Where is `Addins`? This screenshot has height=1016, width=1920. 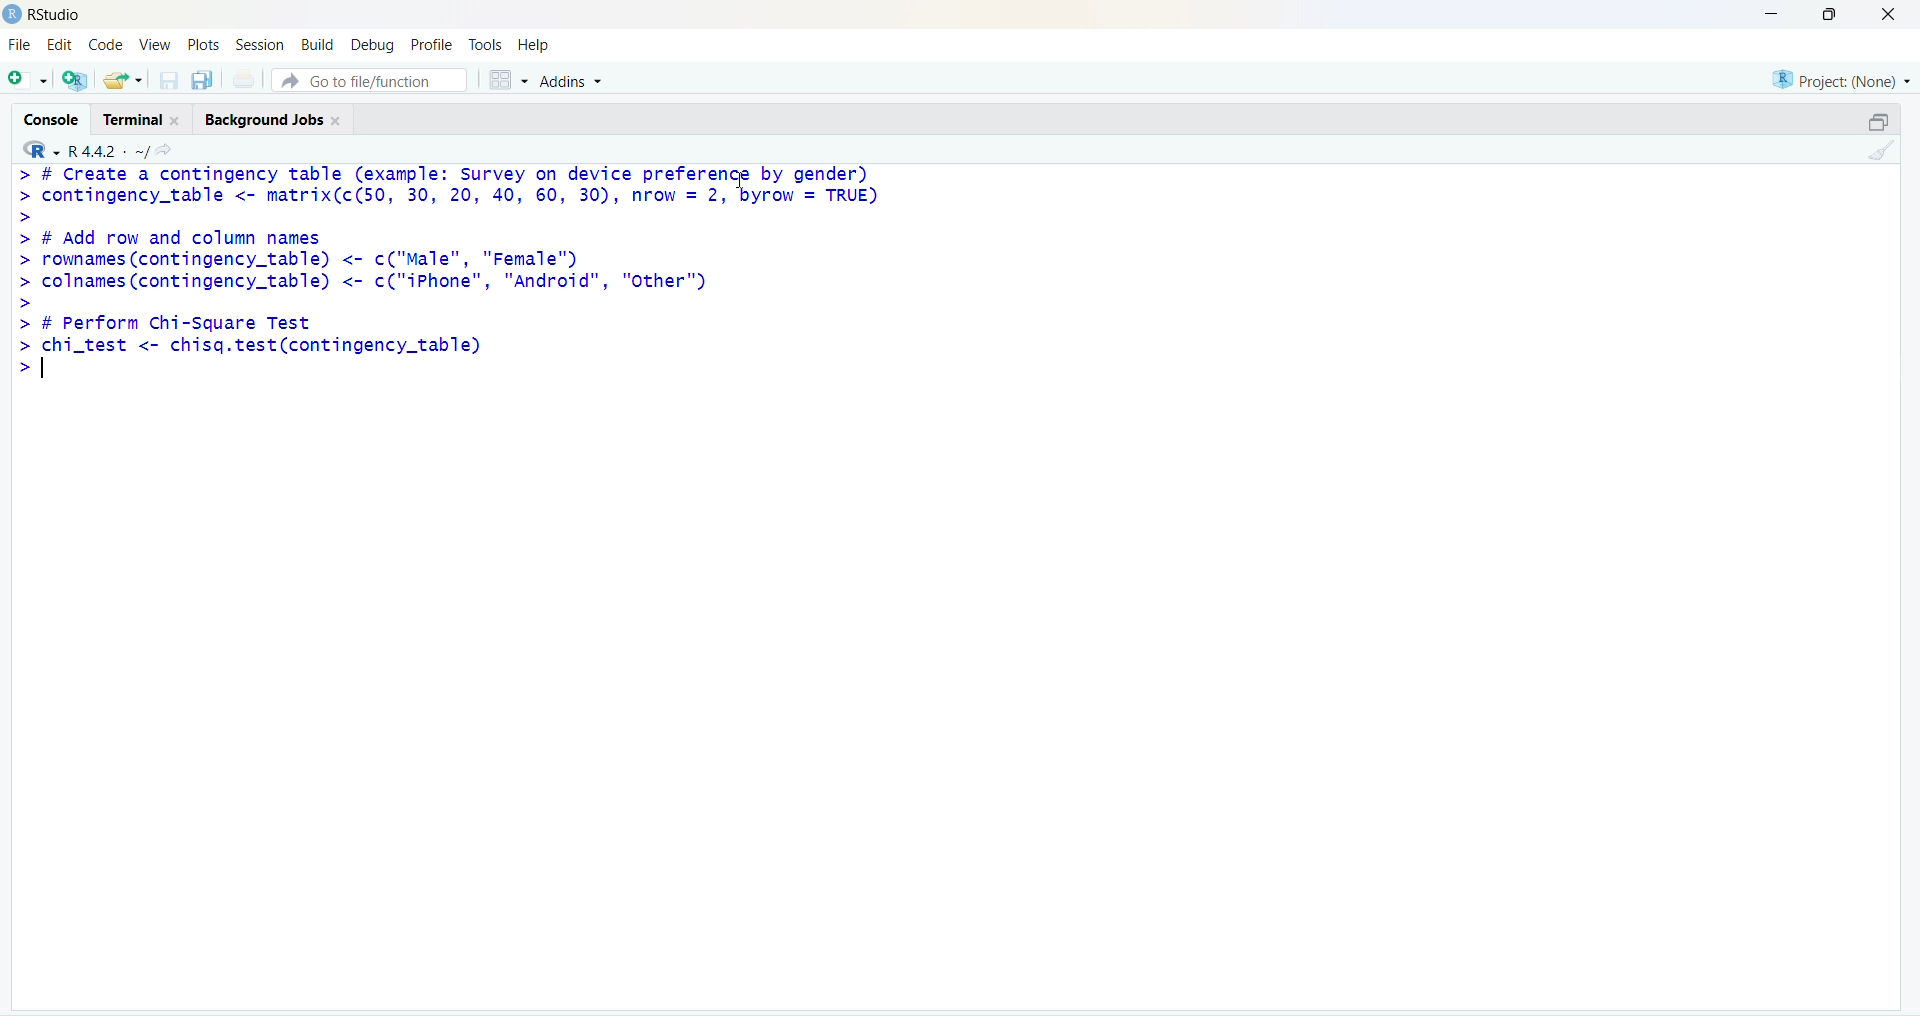 Addins is located at coordinates (572, 82).